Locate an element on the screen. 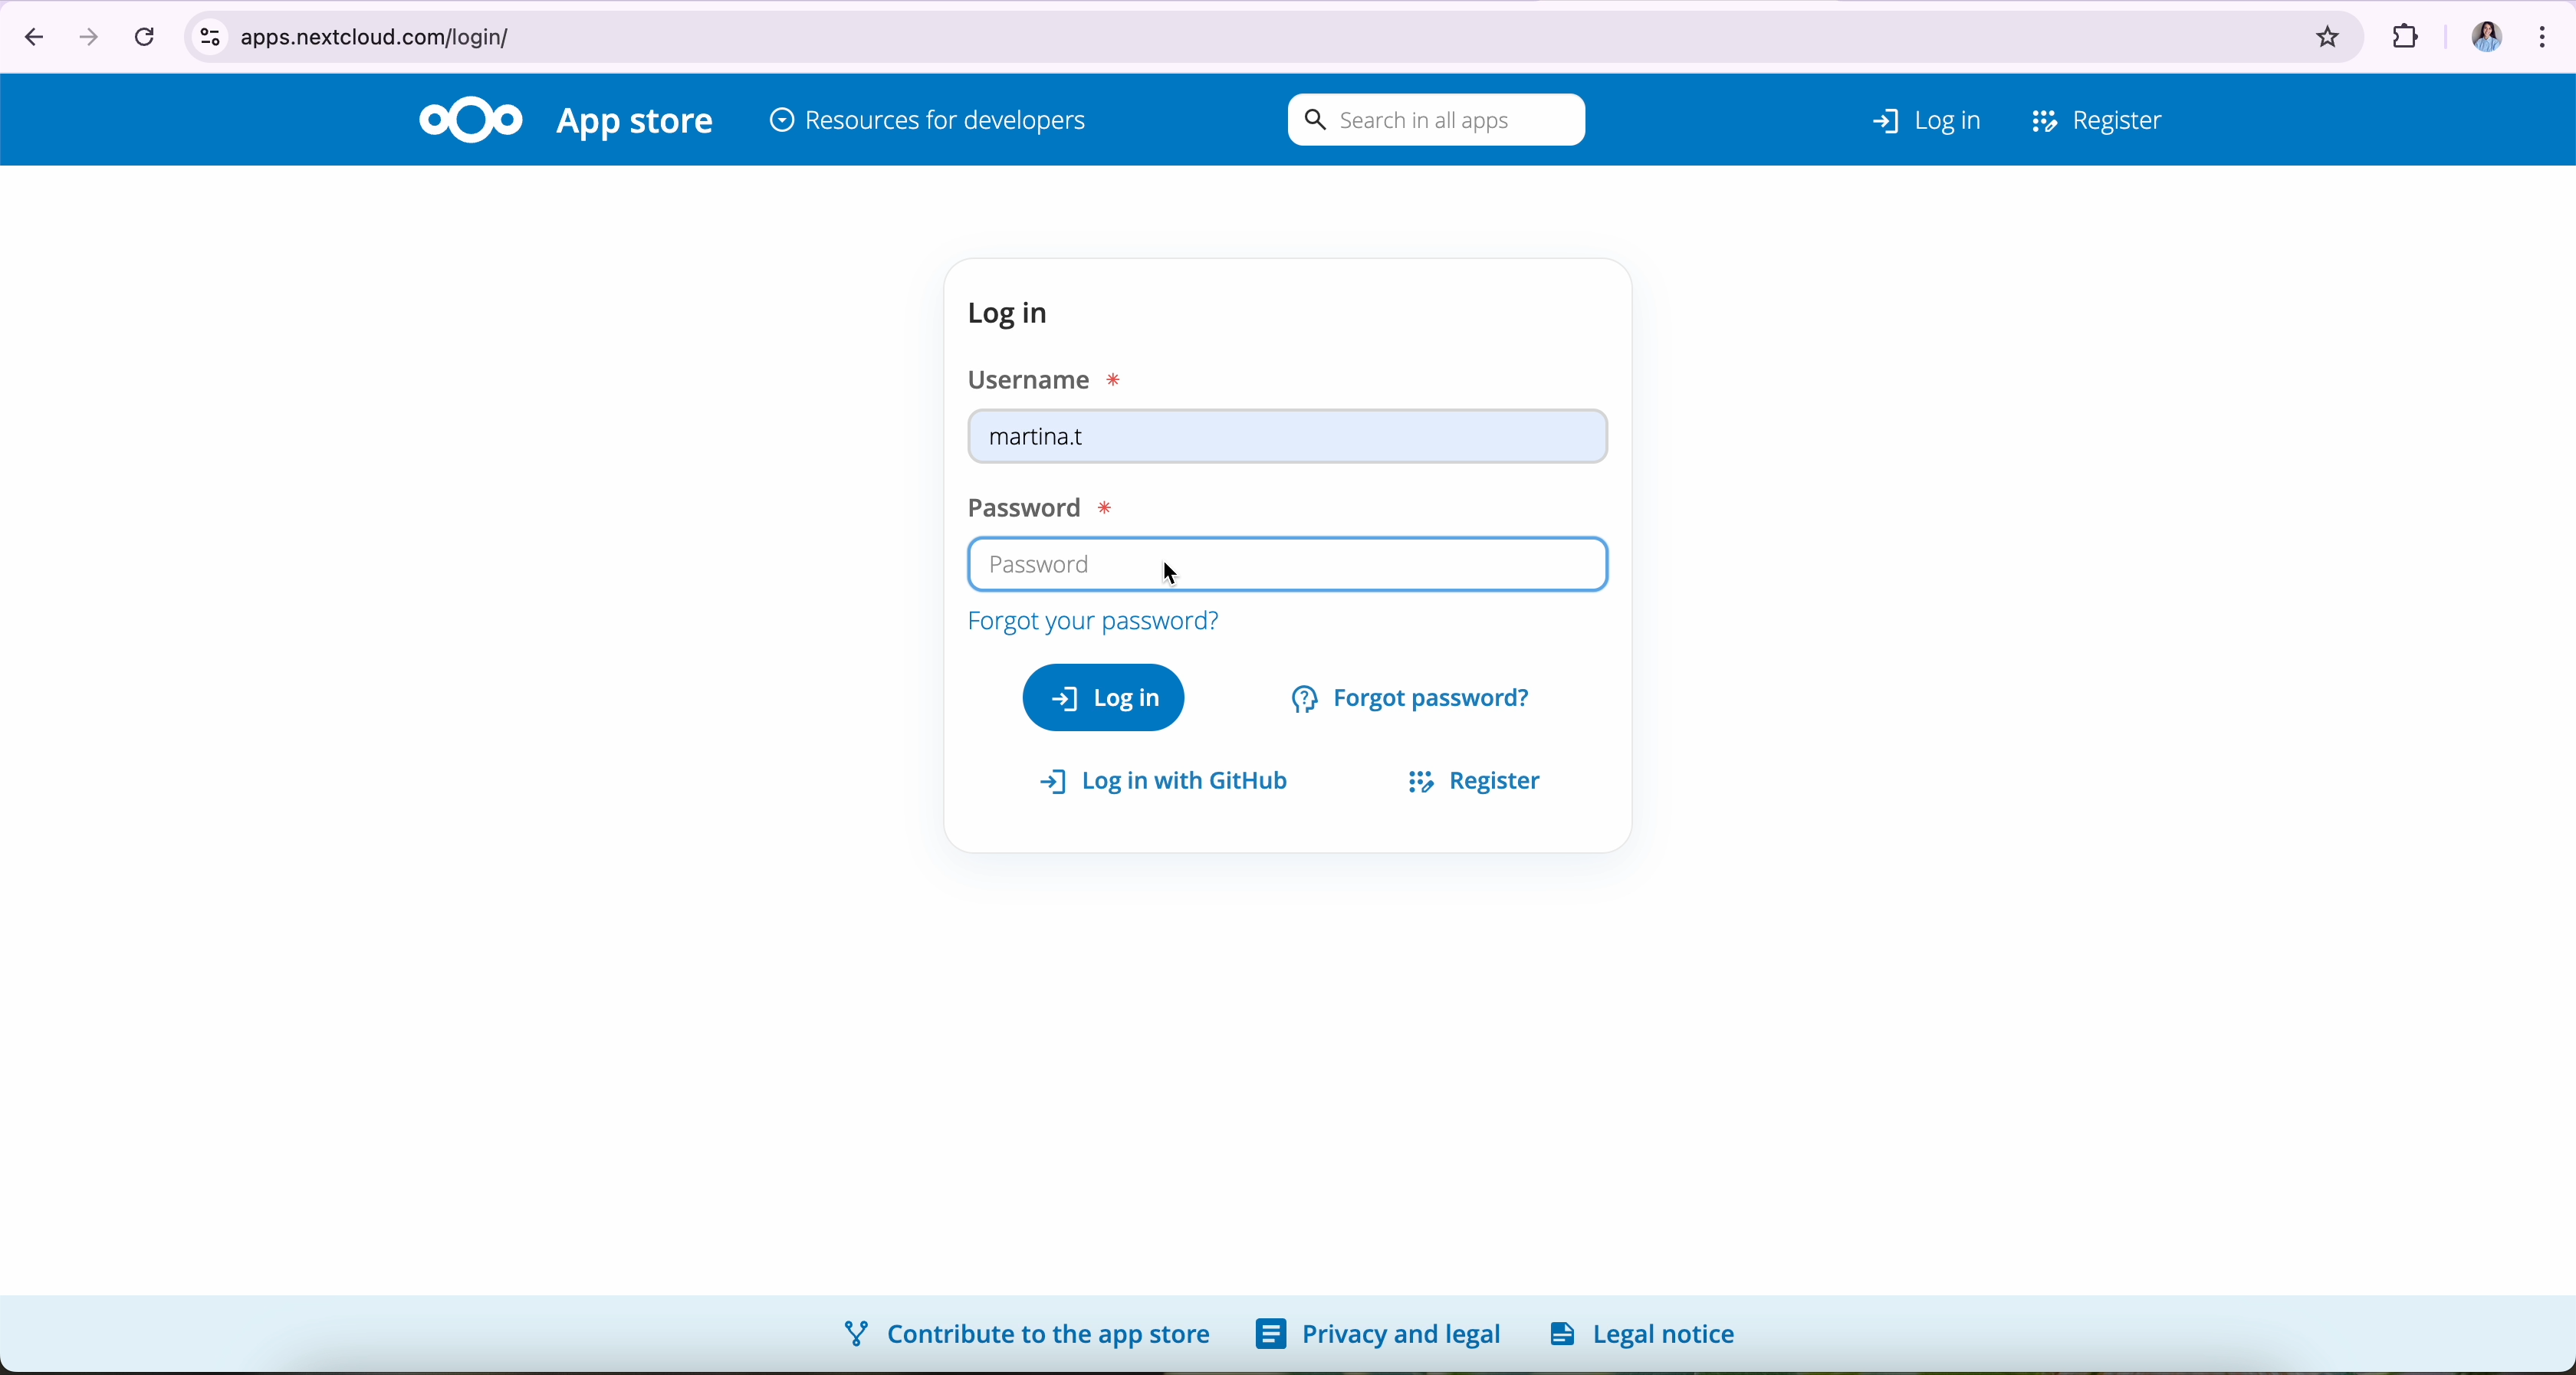  privacy and legal is located at coordinates (1378, 1335).